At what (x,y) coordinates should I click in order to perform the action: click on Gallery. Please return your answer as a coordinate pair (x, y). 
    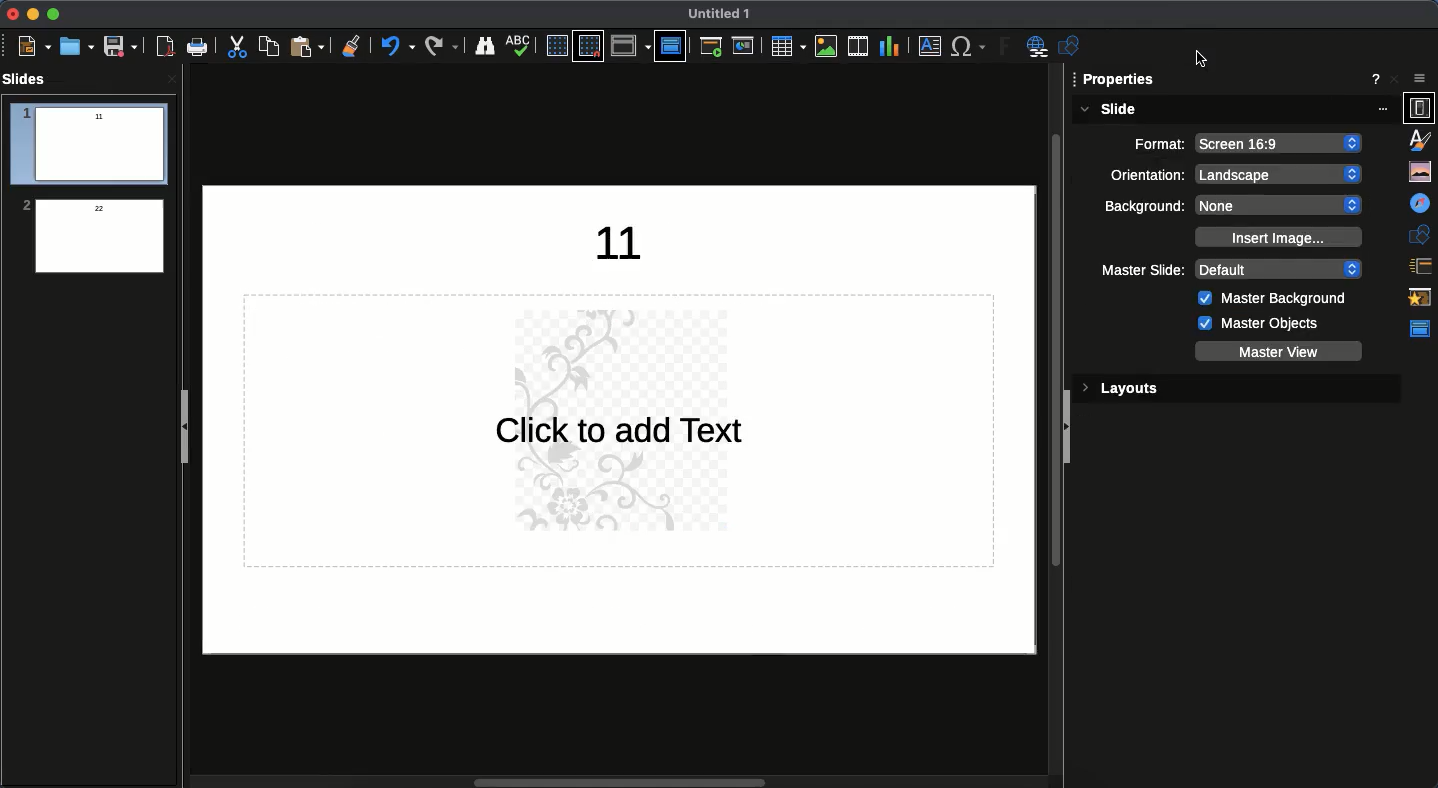
    Looking at the image, I should click on (1422, 171).